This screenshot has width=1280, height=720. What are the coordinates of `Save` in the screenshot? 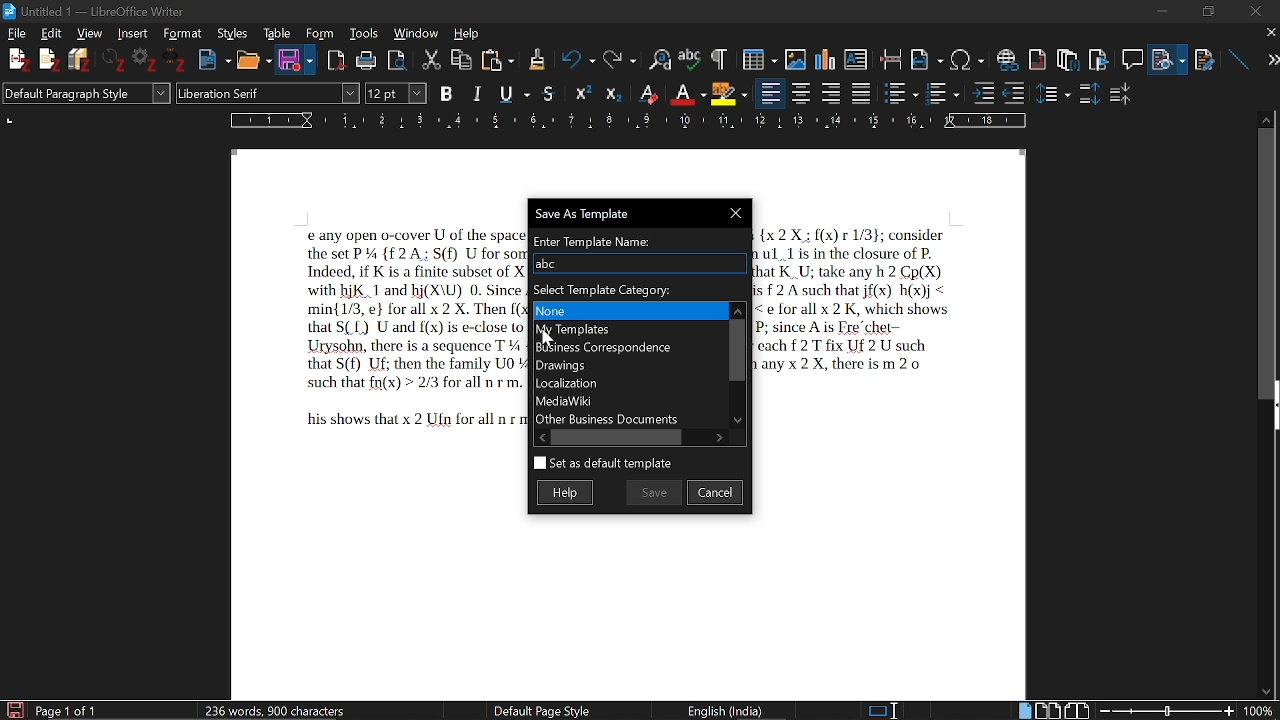 It's located at (289, 61).